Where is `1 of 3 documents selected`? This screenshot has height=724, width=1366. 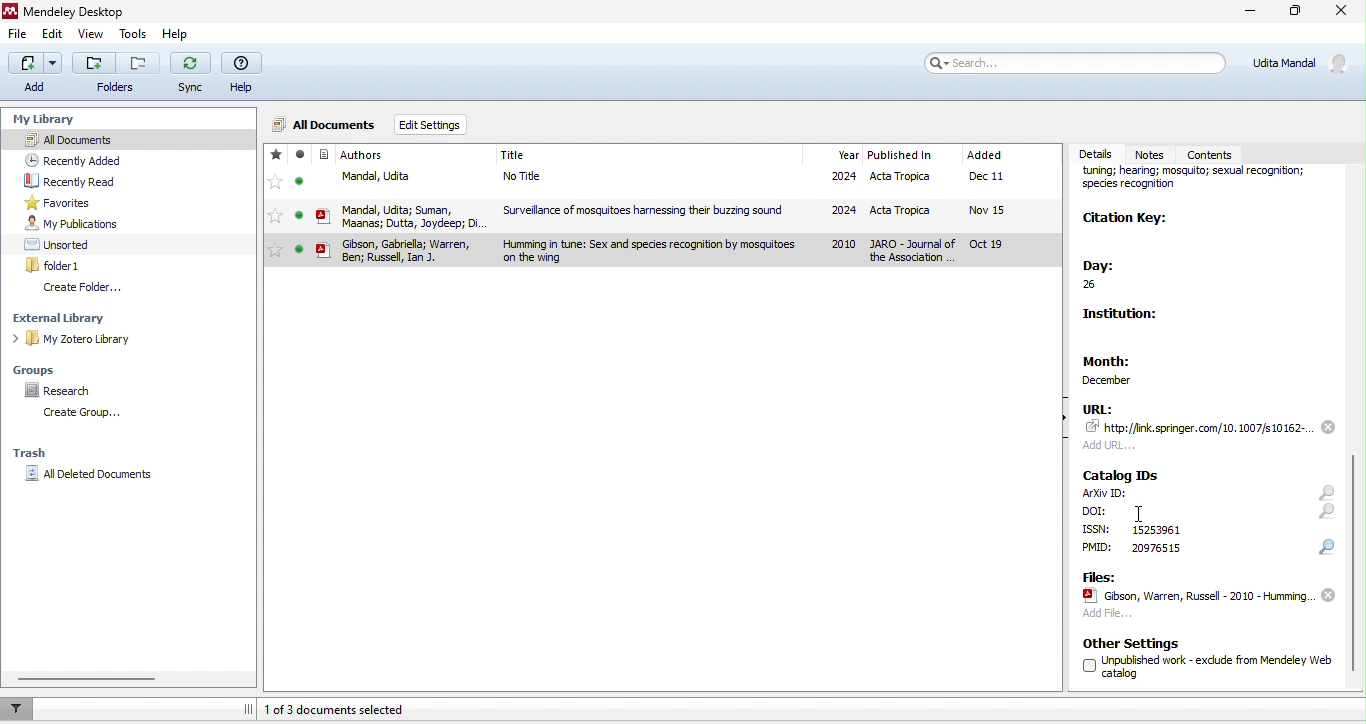 1 of 3 documents selected is located at coordinates (343, 709).